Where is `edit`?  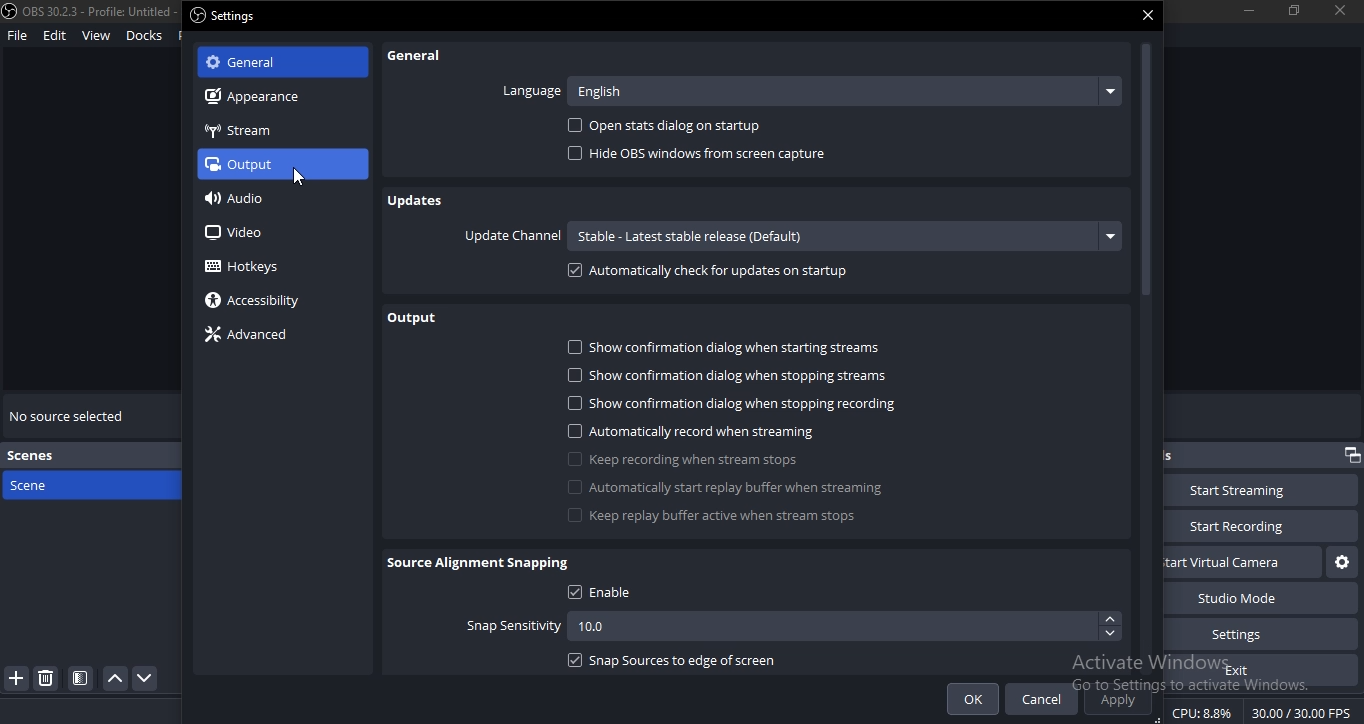 edit is located at coordinates (54, 36).